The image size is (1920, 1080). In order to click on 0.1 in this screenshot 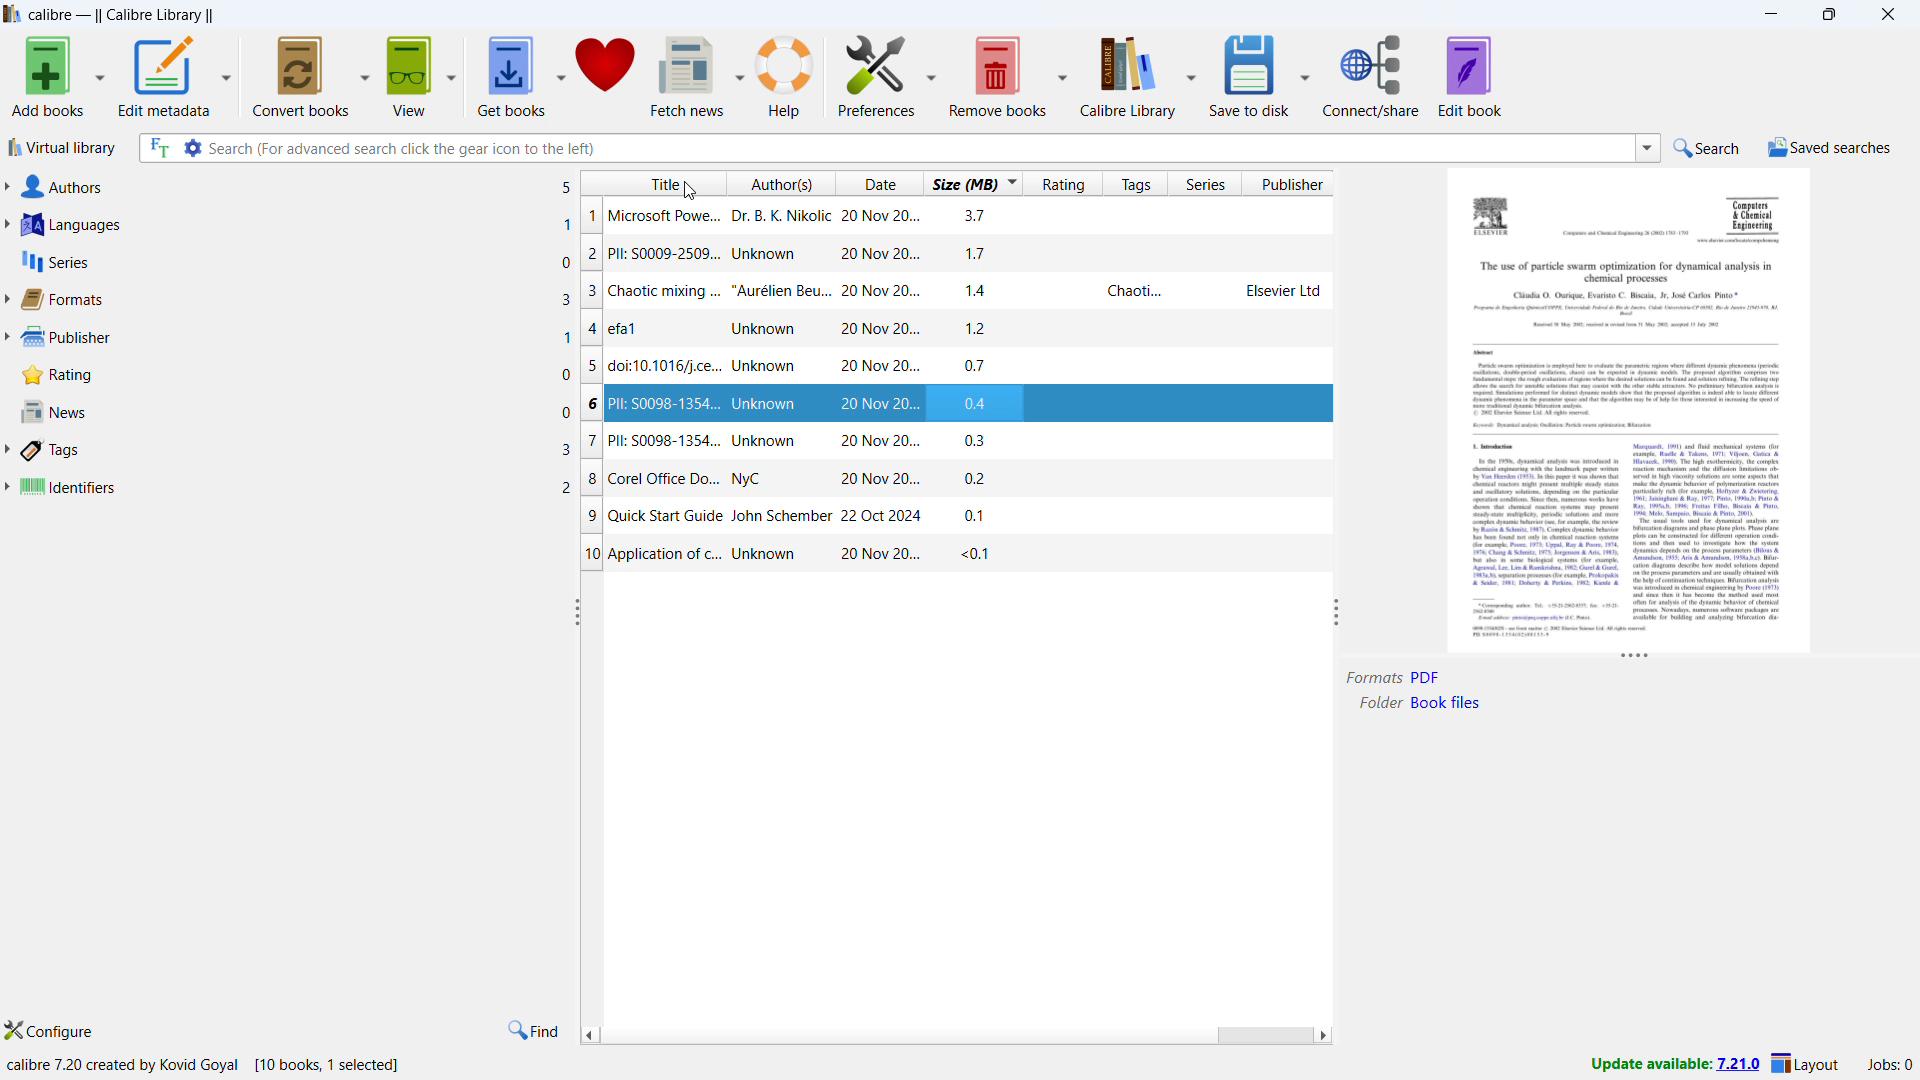, I will do `click(980, 514)`.